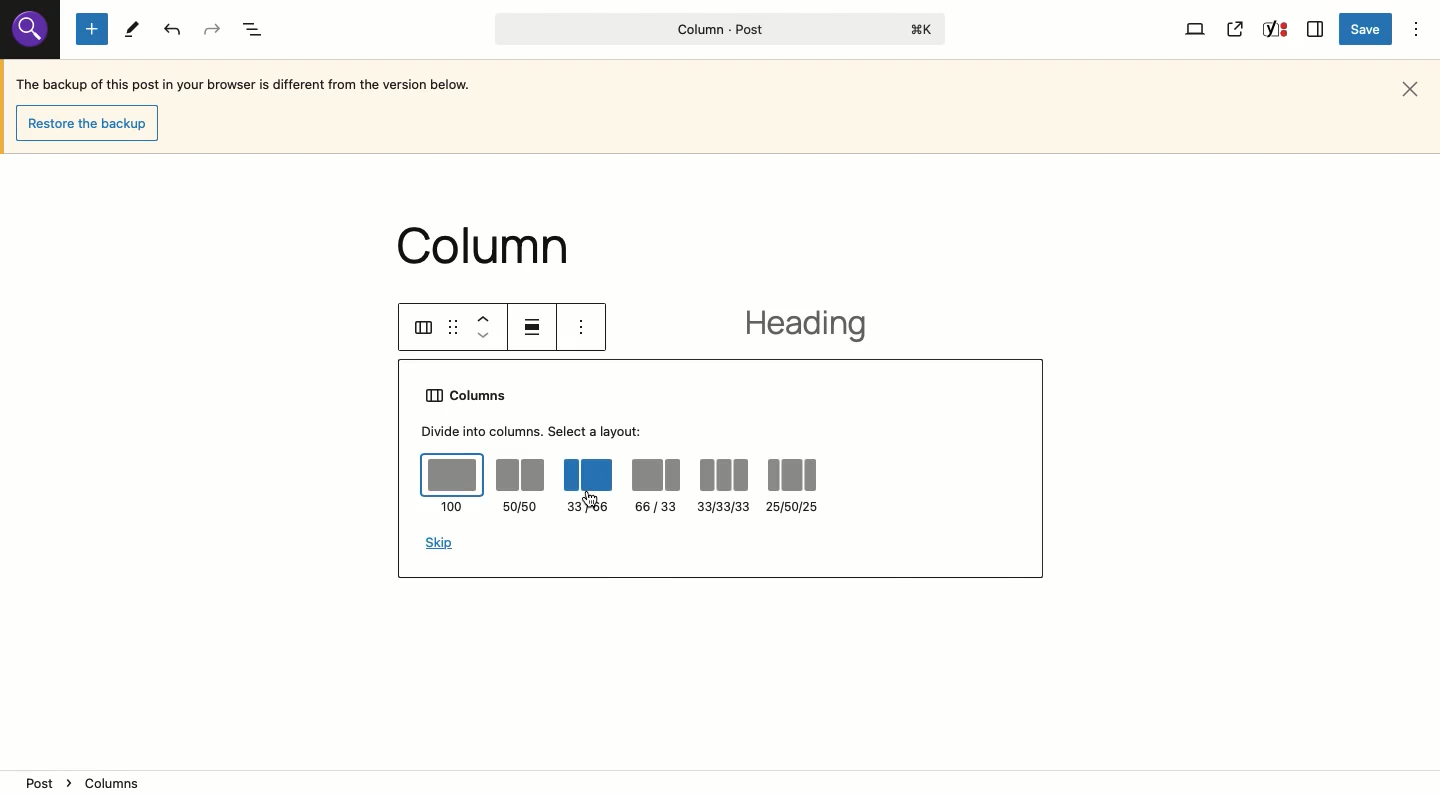 Image resolution: width=1440 pixels, height=794 pixels. Describe the element at coordinates (471, 397) in the screenshot. I see `Columns` at that location.